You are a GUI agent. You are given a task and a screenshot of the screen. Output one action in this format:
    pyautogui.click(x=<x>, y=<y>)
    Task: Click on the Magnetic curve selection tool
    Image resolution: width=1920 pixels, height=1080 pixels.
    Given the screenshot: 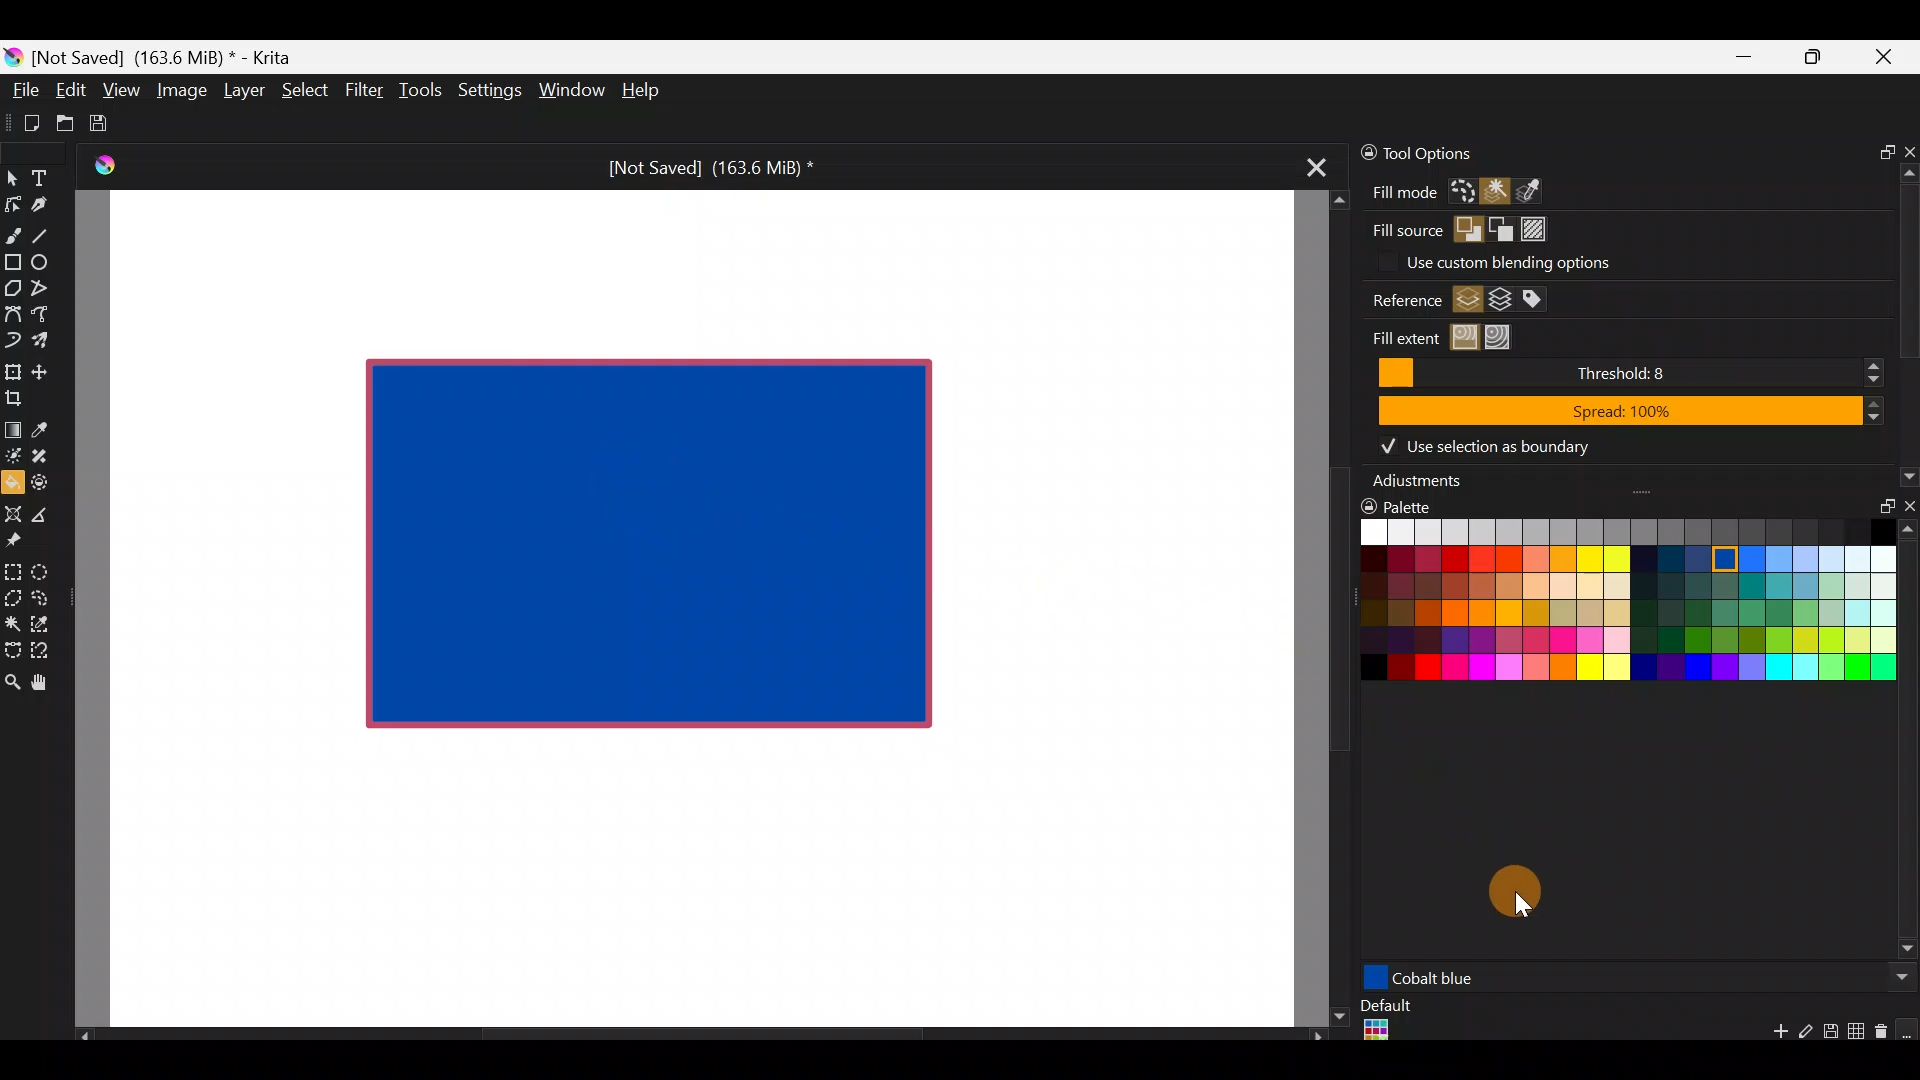 What is the action you would take?
    pyautogui.click(x=44, y=646)
    